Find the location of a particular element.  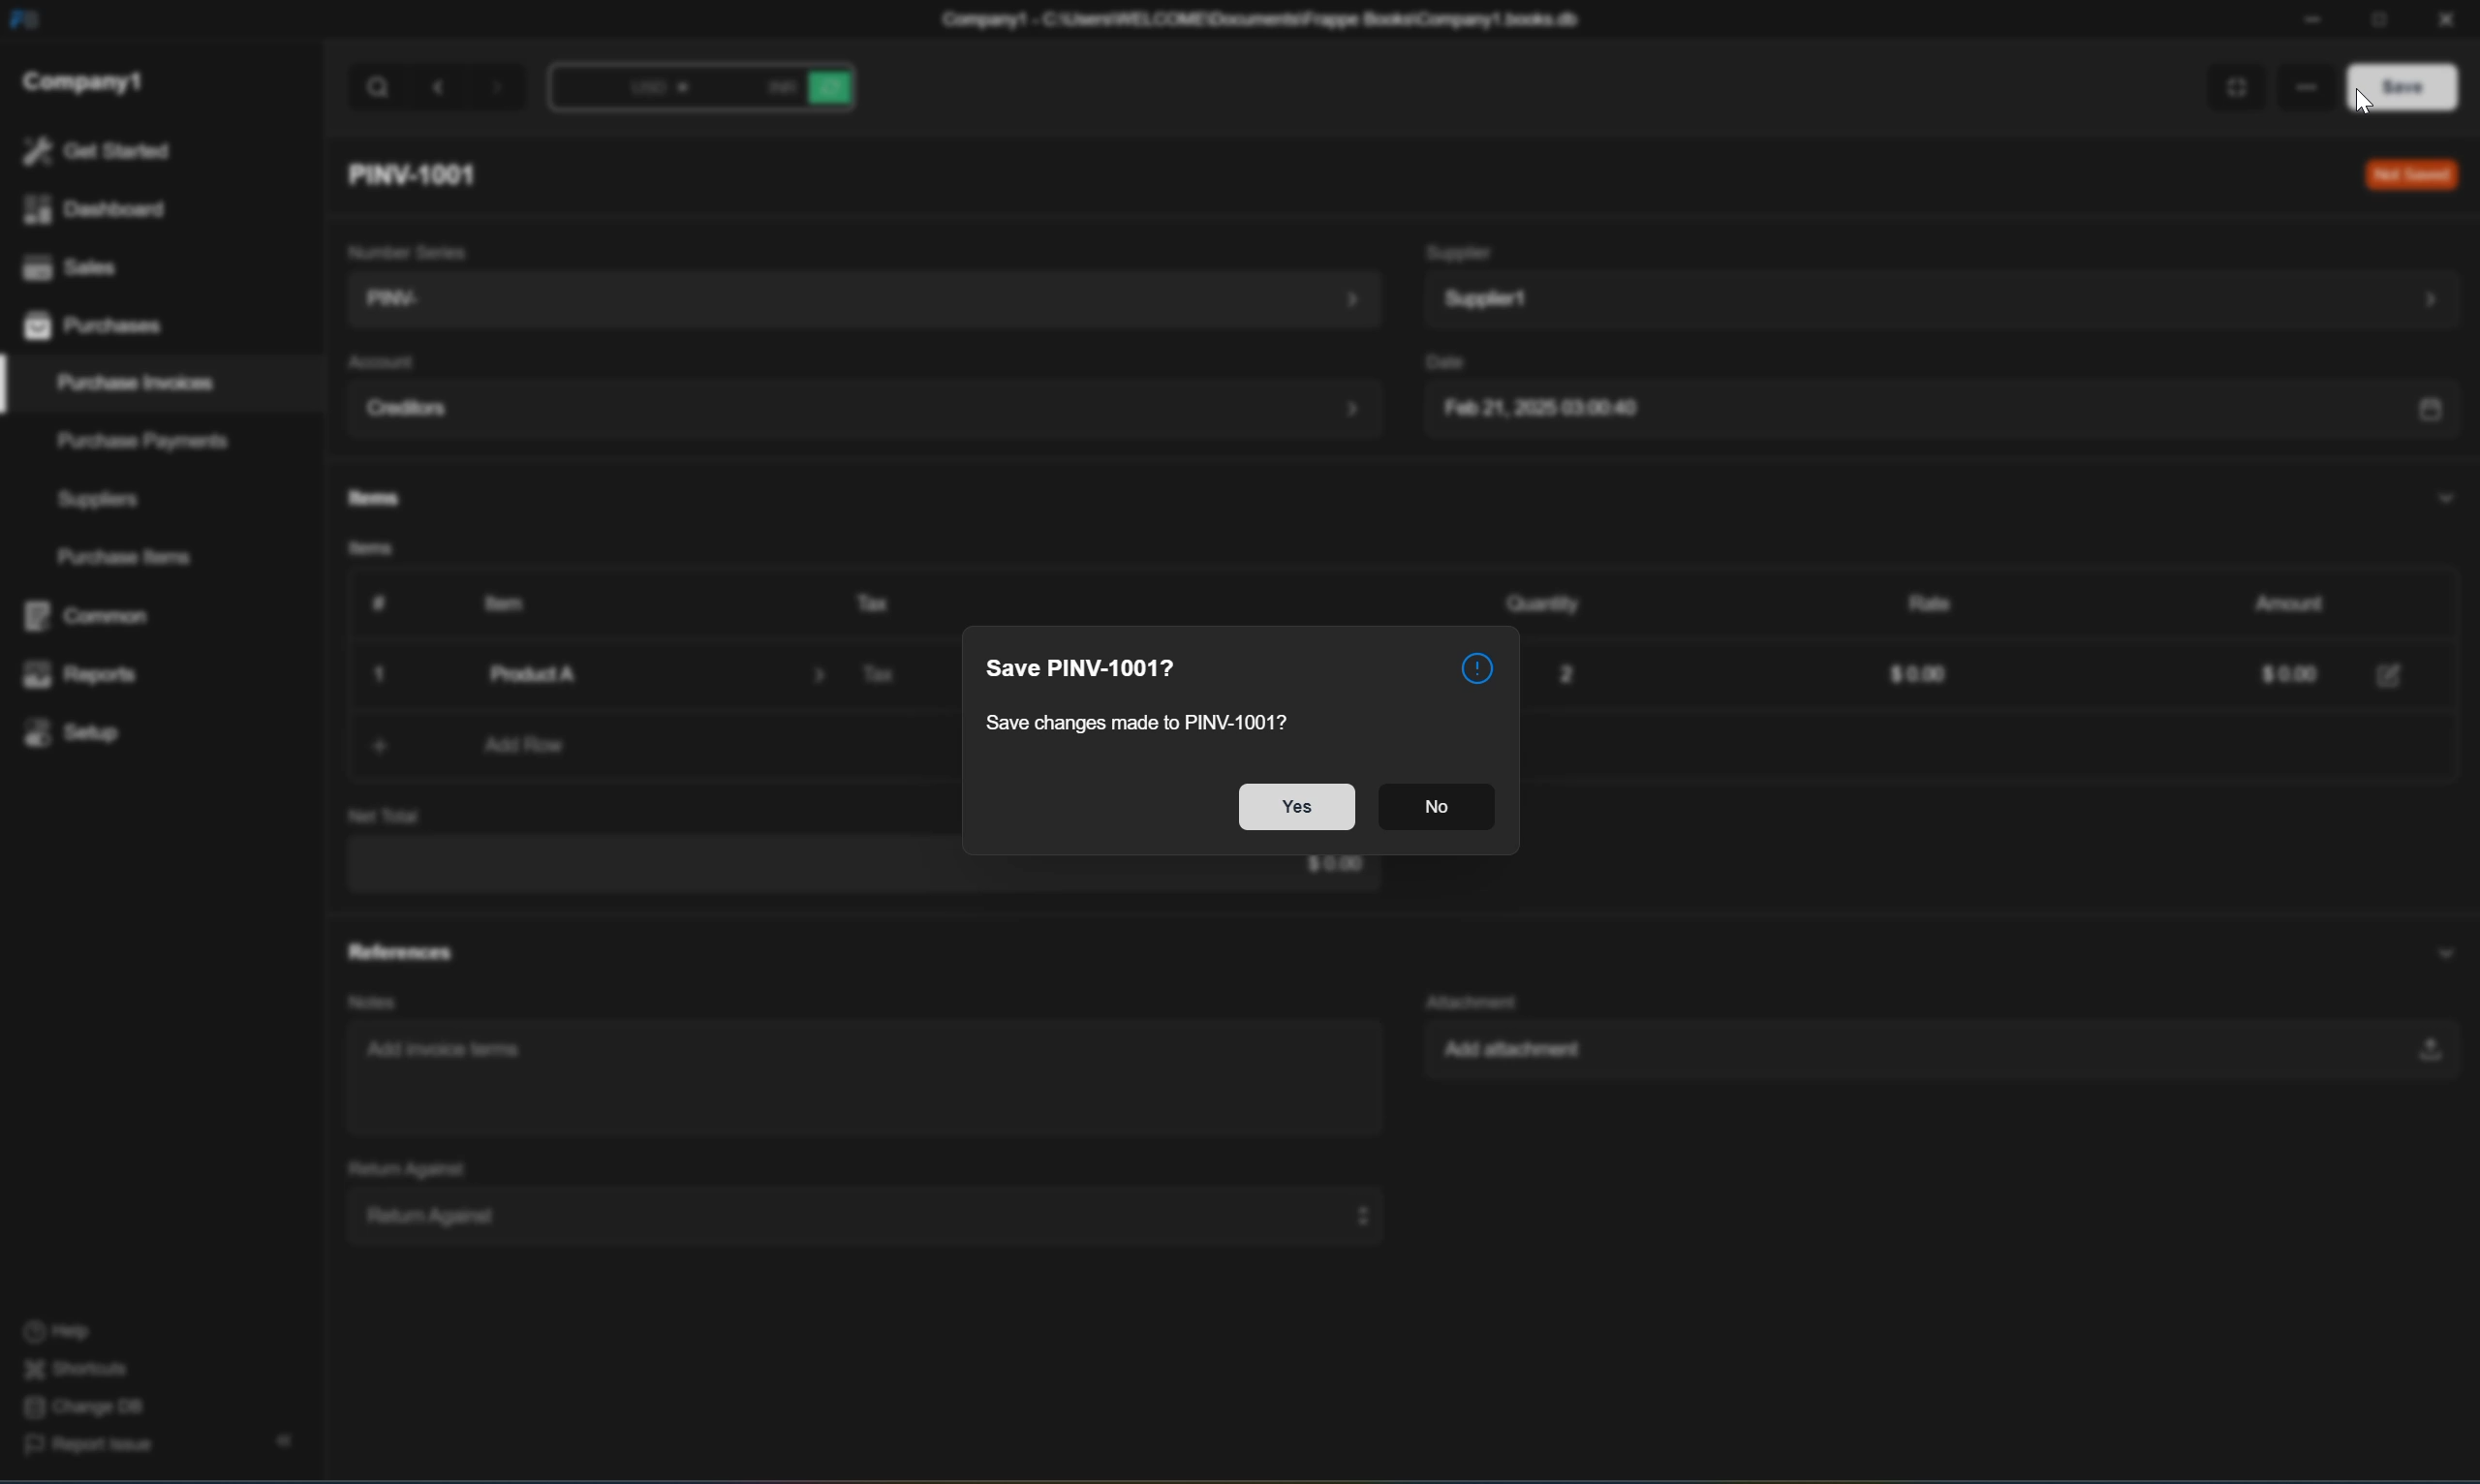

cursor is located at coordinates (2366, 104).